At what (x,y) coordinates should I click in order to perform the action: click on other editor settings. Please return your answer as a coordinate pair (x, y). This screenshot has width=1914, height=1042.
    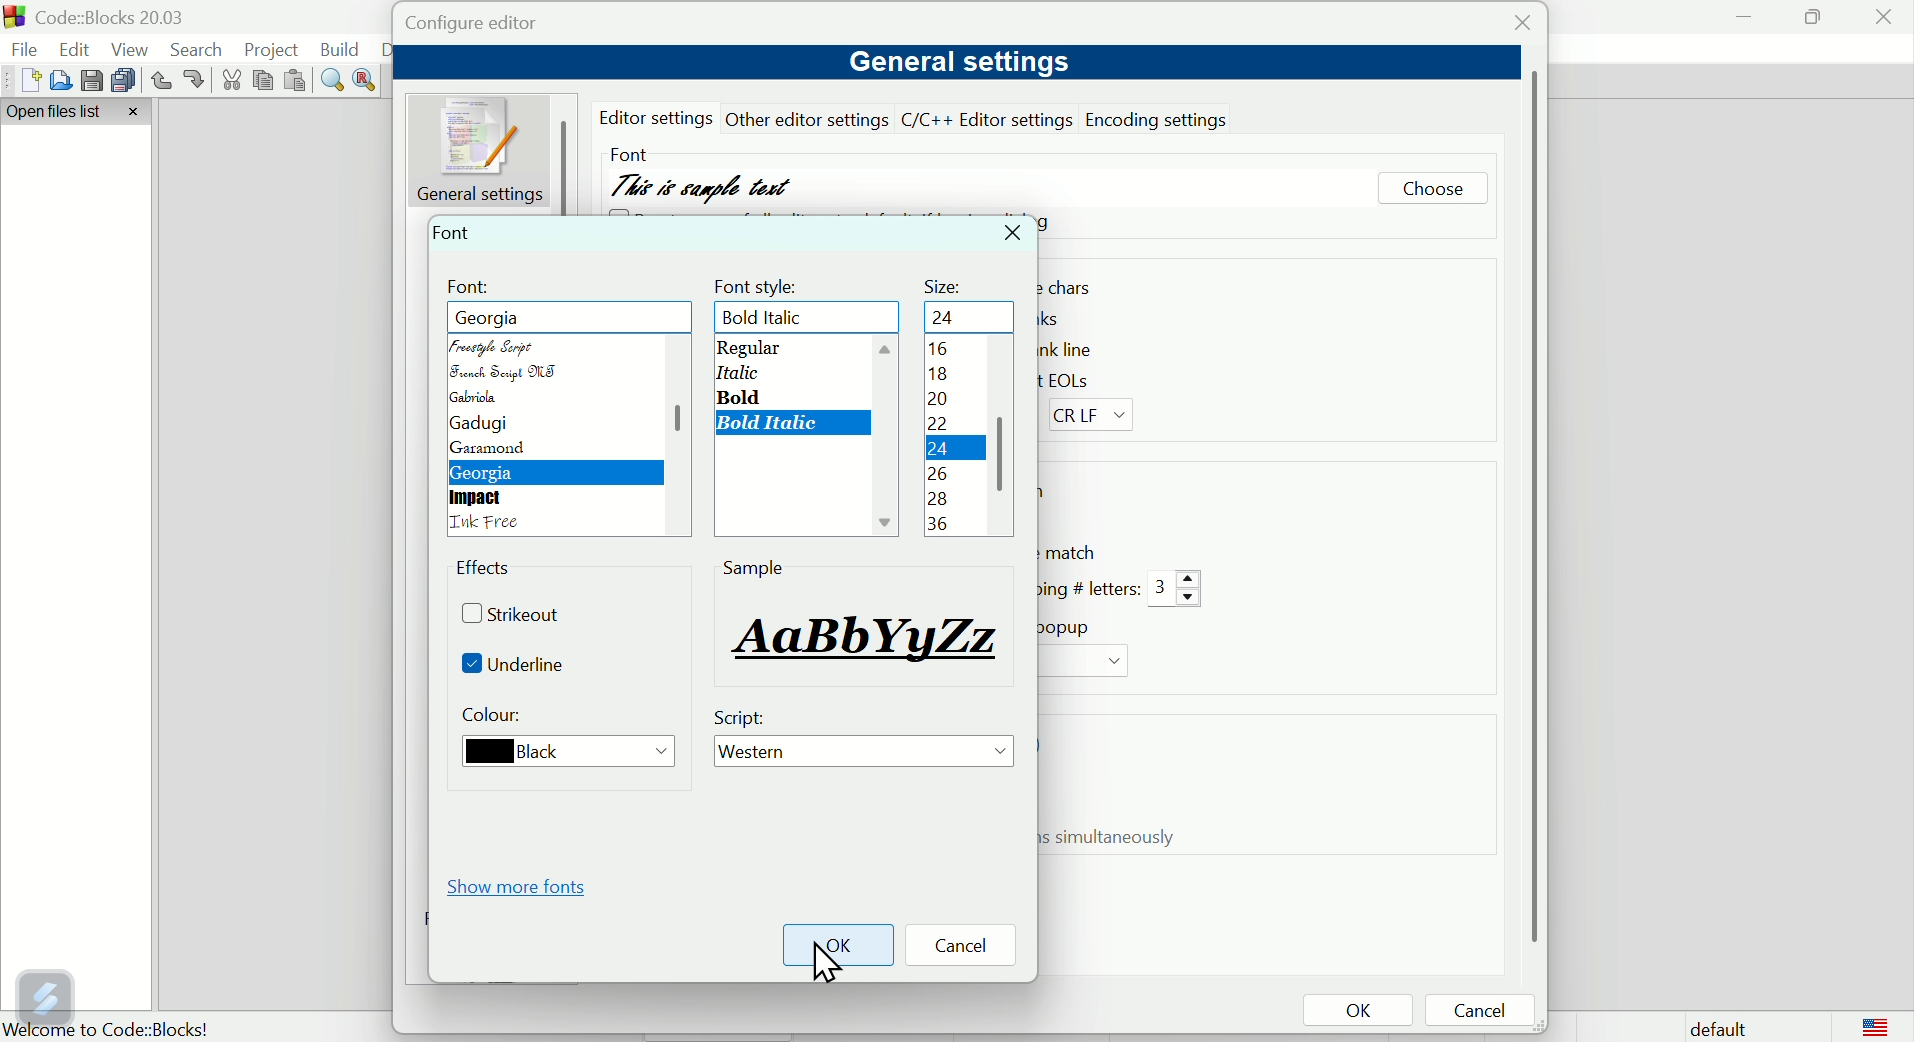
    Looking at the image, I should click on (809, 119).